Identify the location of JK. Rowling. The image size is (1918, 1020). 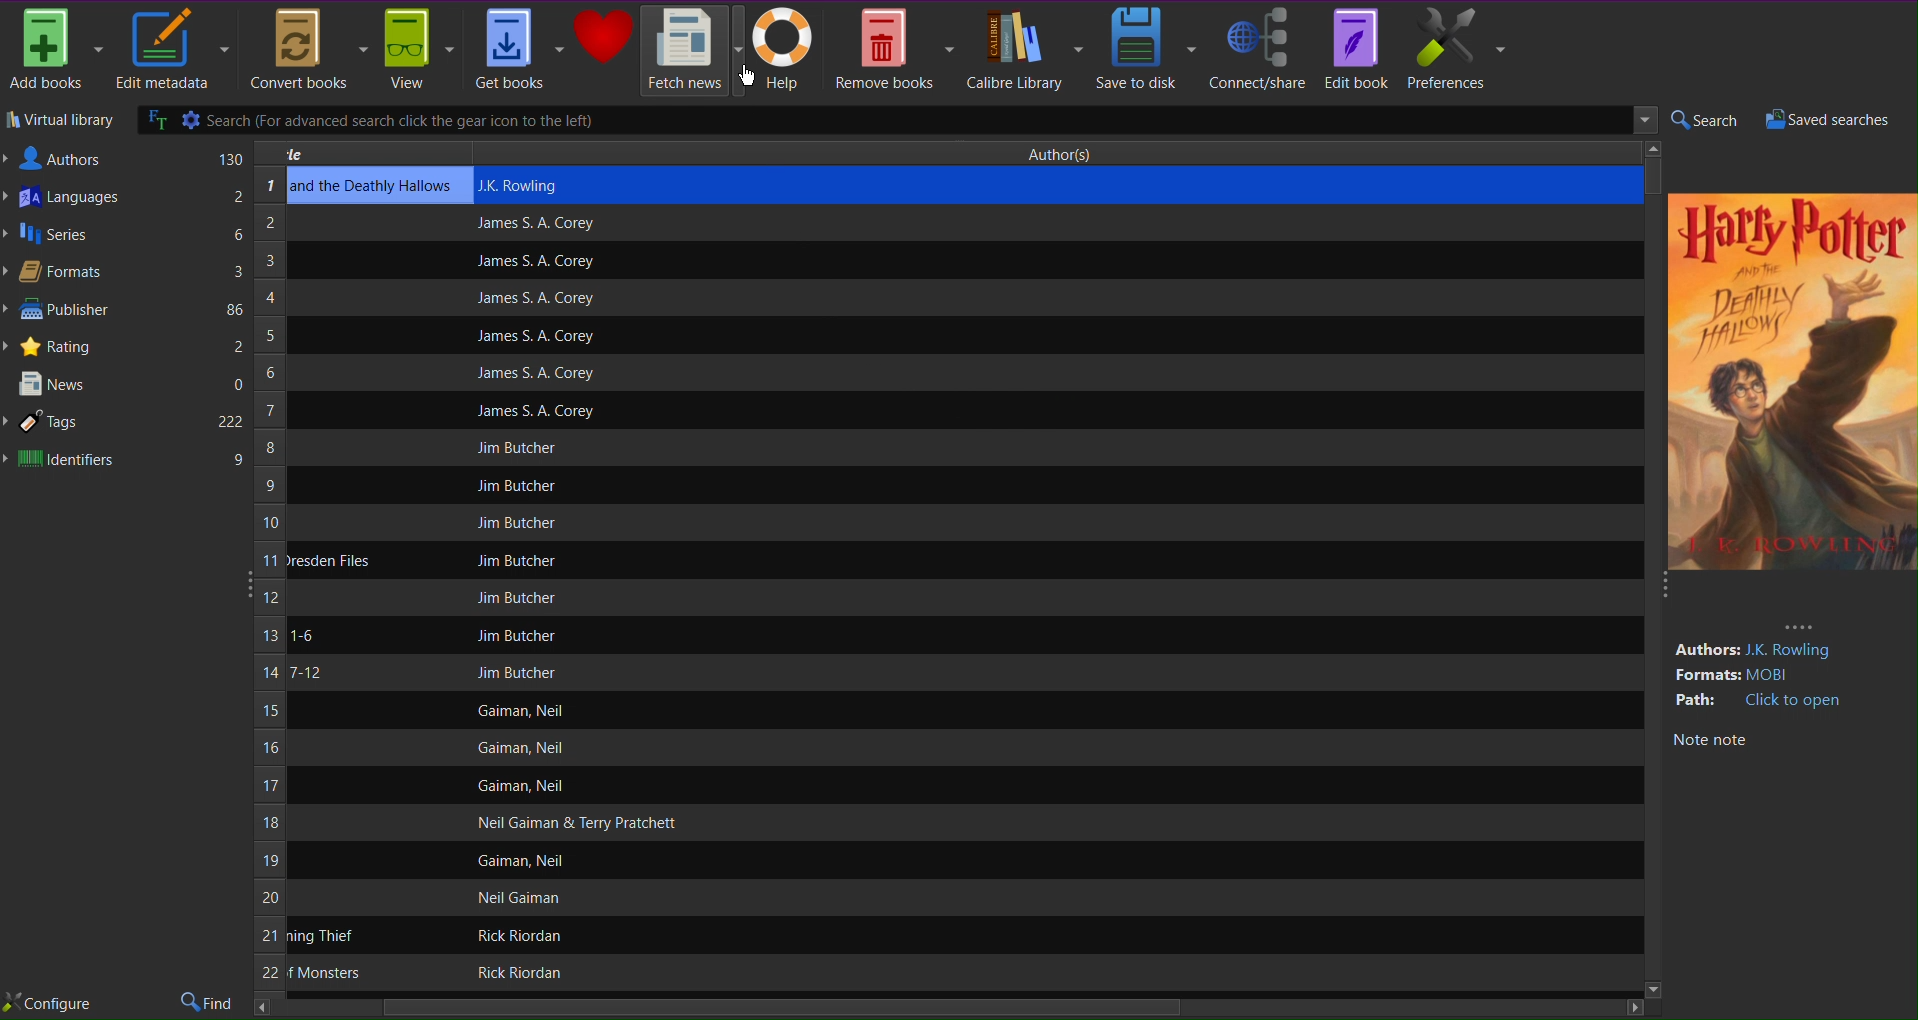
(529, 184).